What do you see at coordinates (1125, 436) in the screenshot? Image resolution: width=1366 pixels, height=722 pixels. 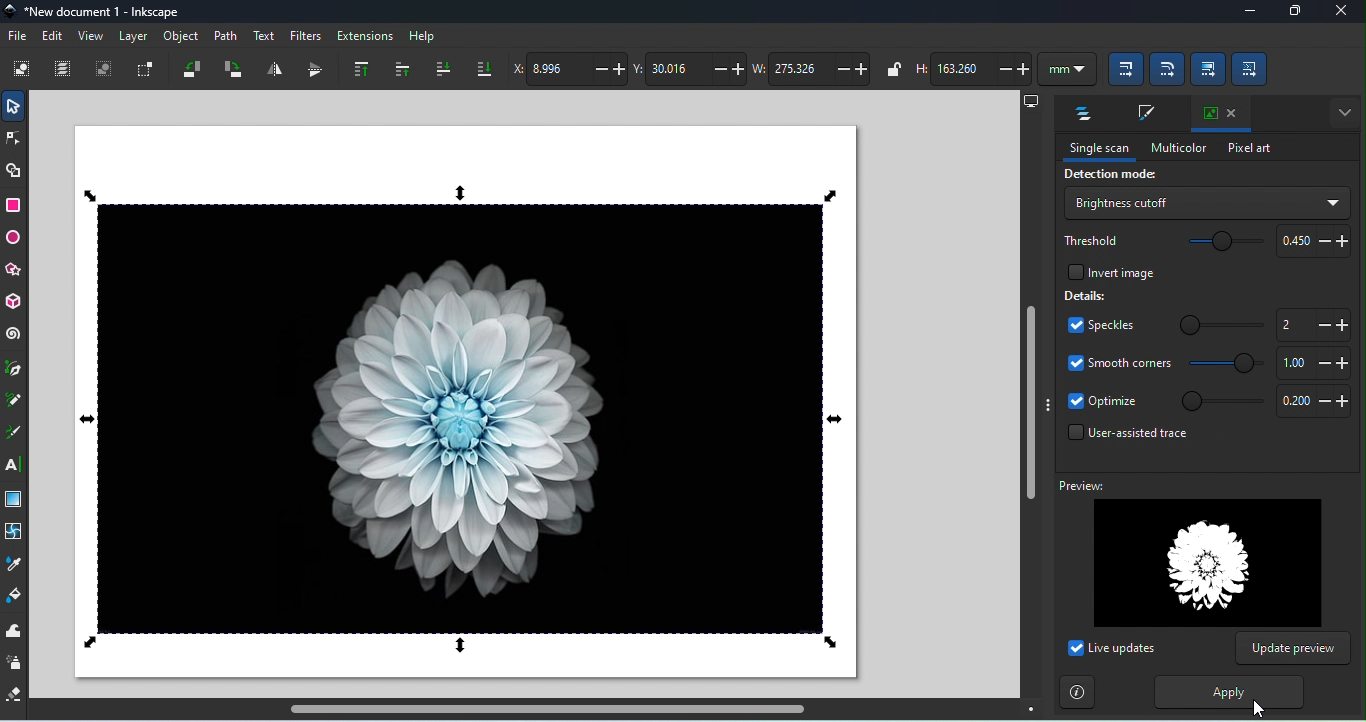 I see `User-assisted trace` at bounding box center [1125, 436].